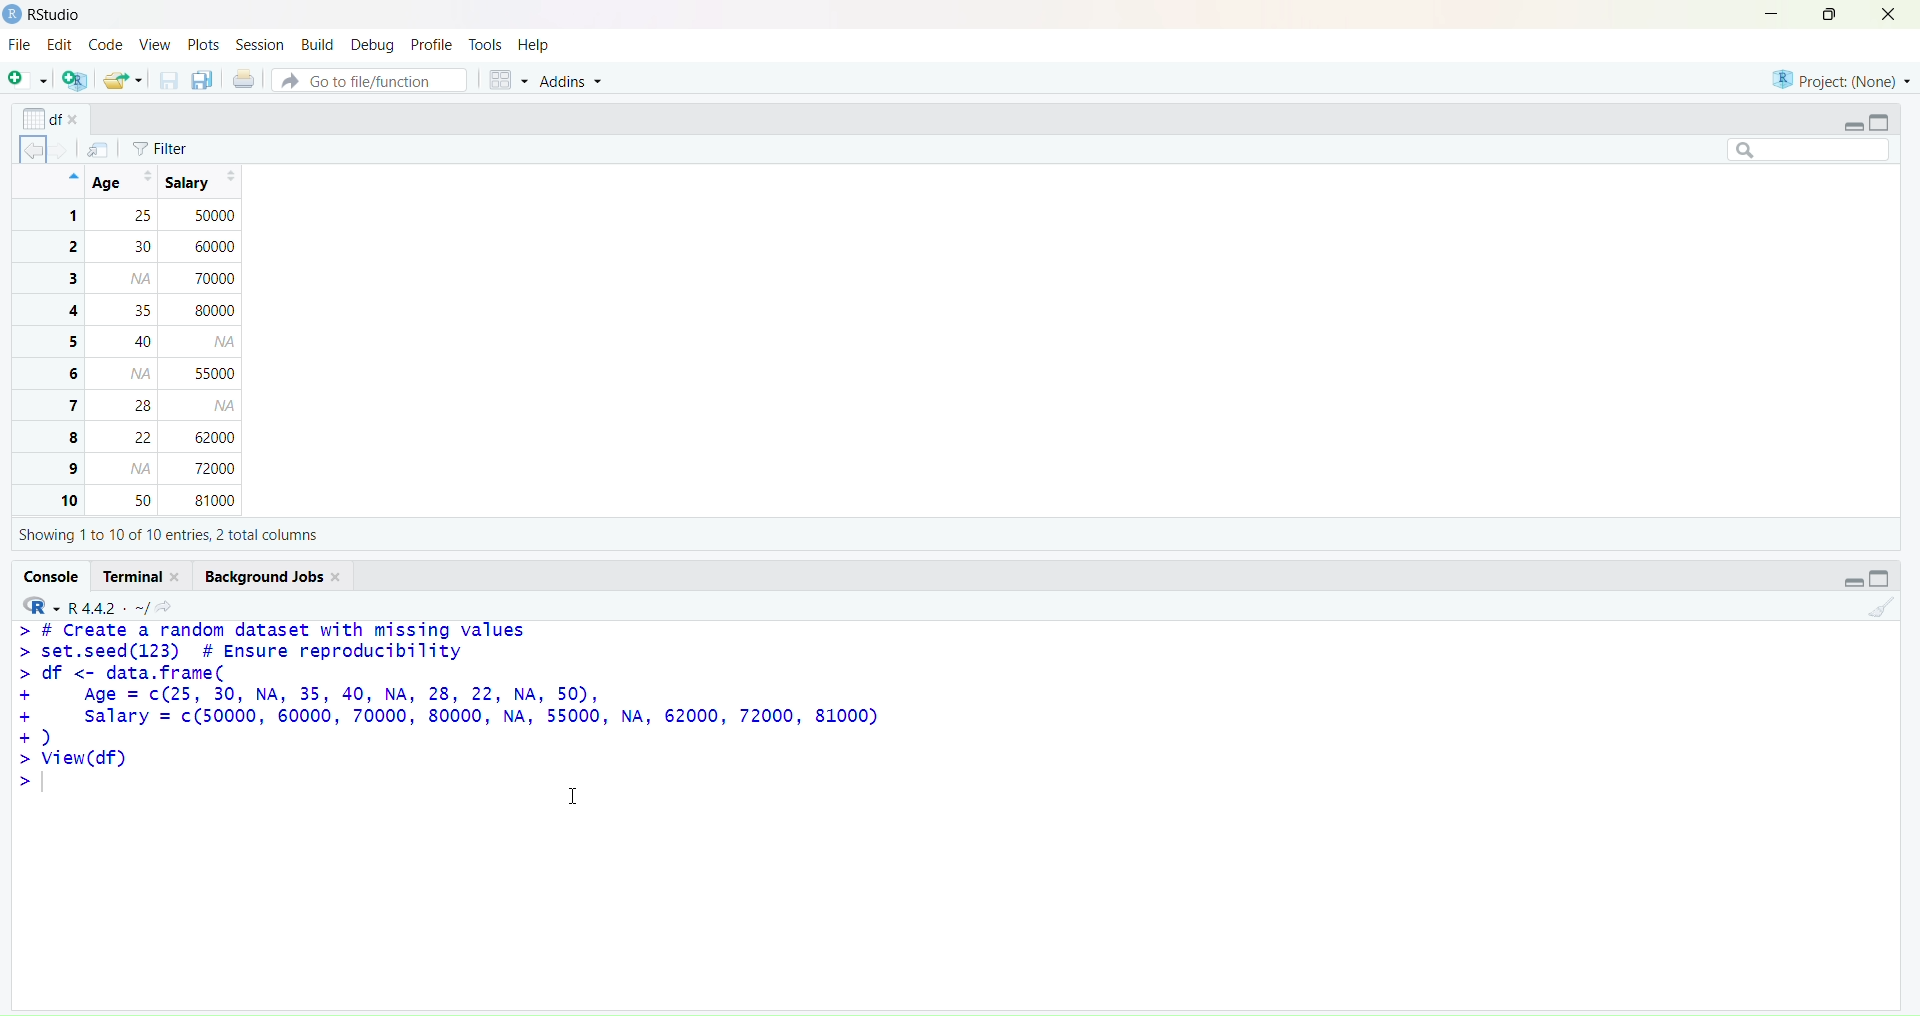 The image size is (1920, 1016). I want to click on maximize, so click(1822, 14).